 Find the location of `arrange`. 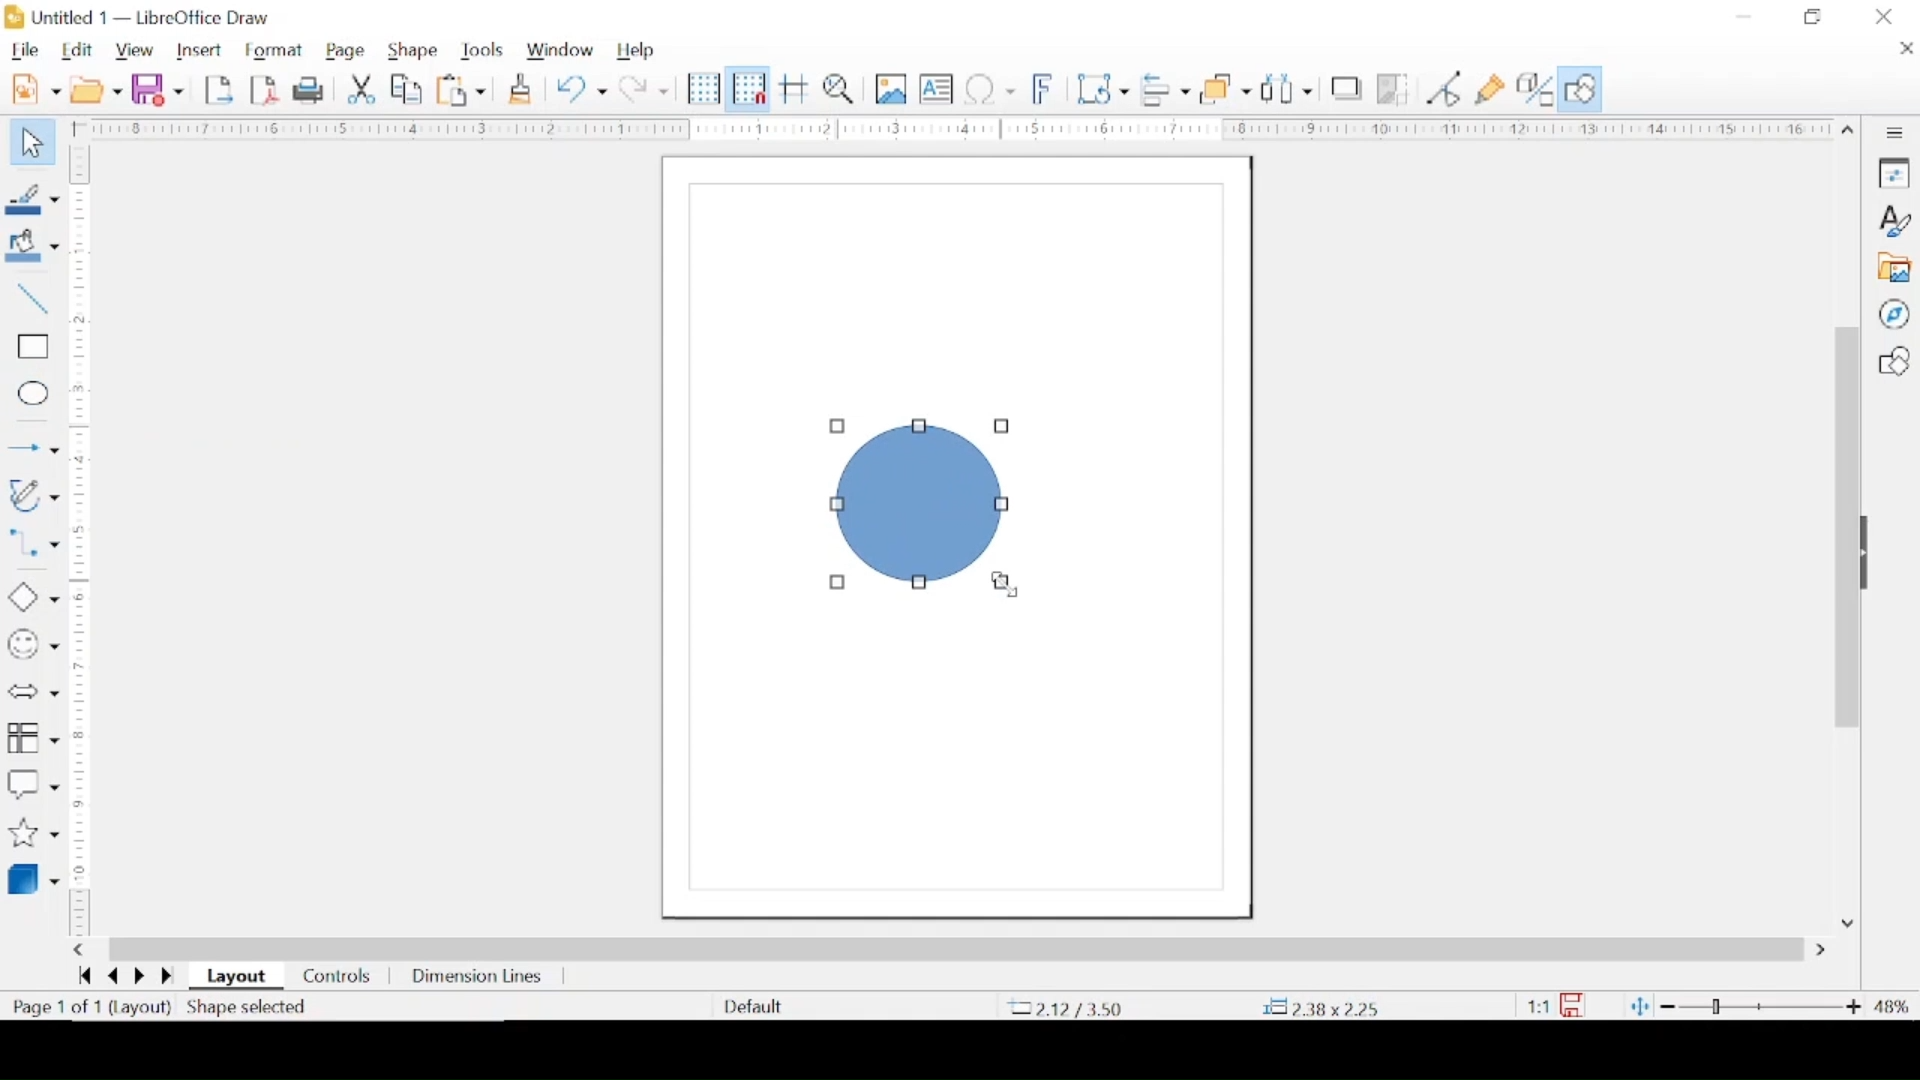

arrange is located at coordinates (1224, 89).